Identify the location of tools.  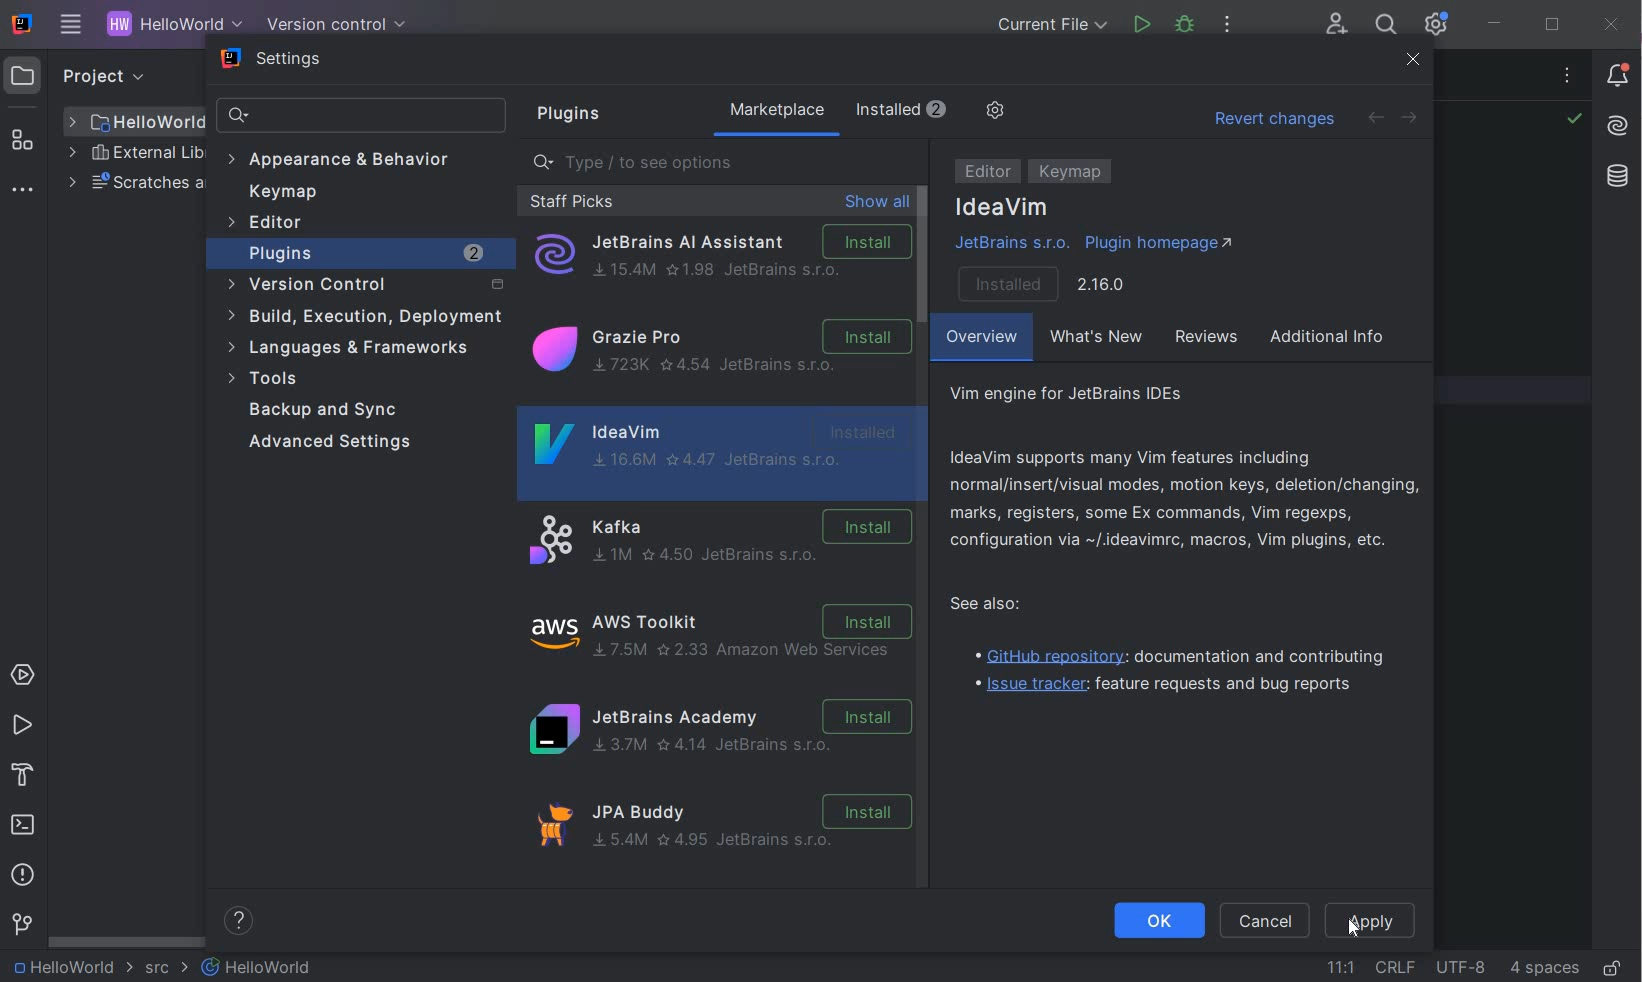
(354, 379).